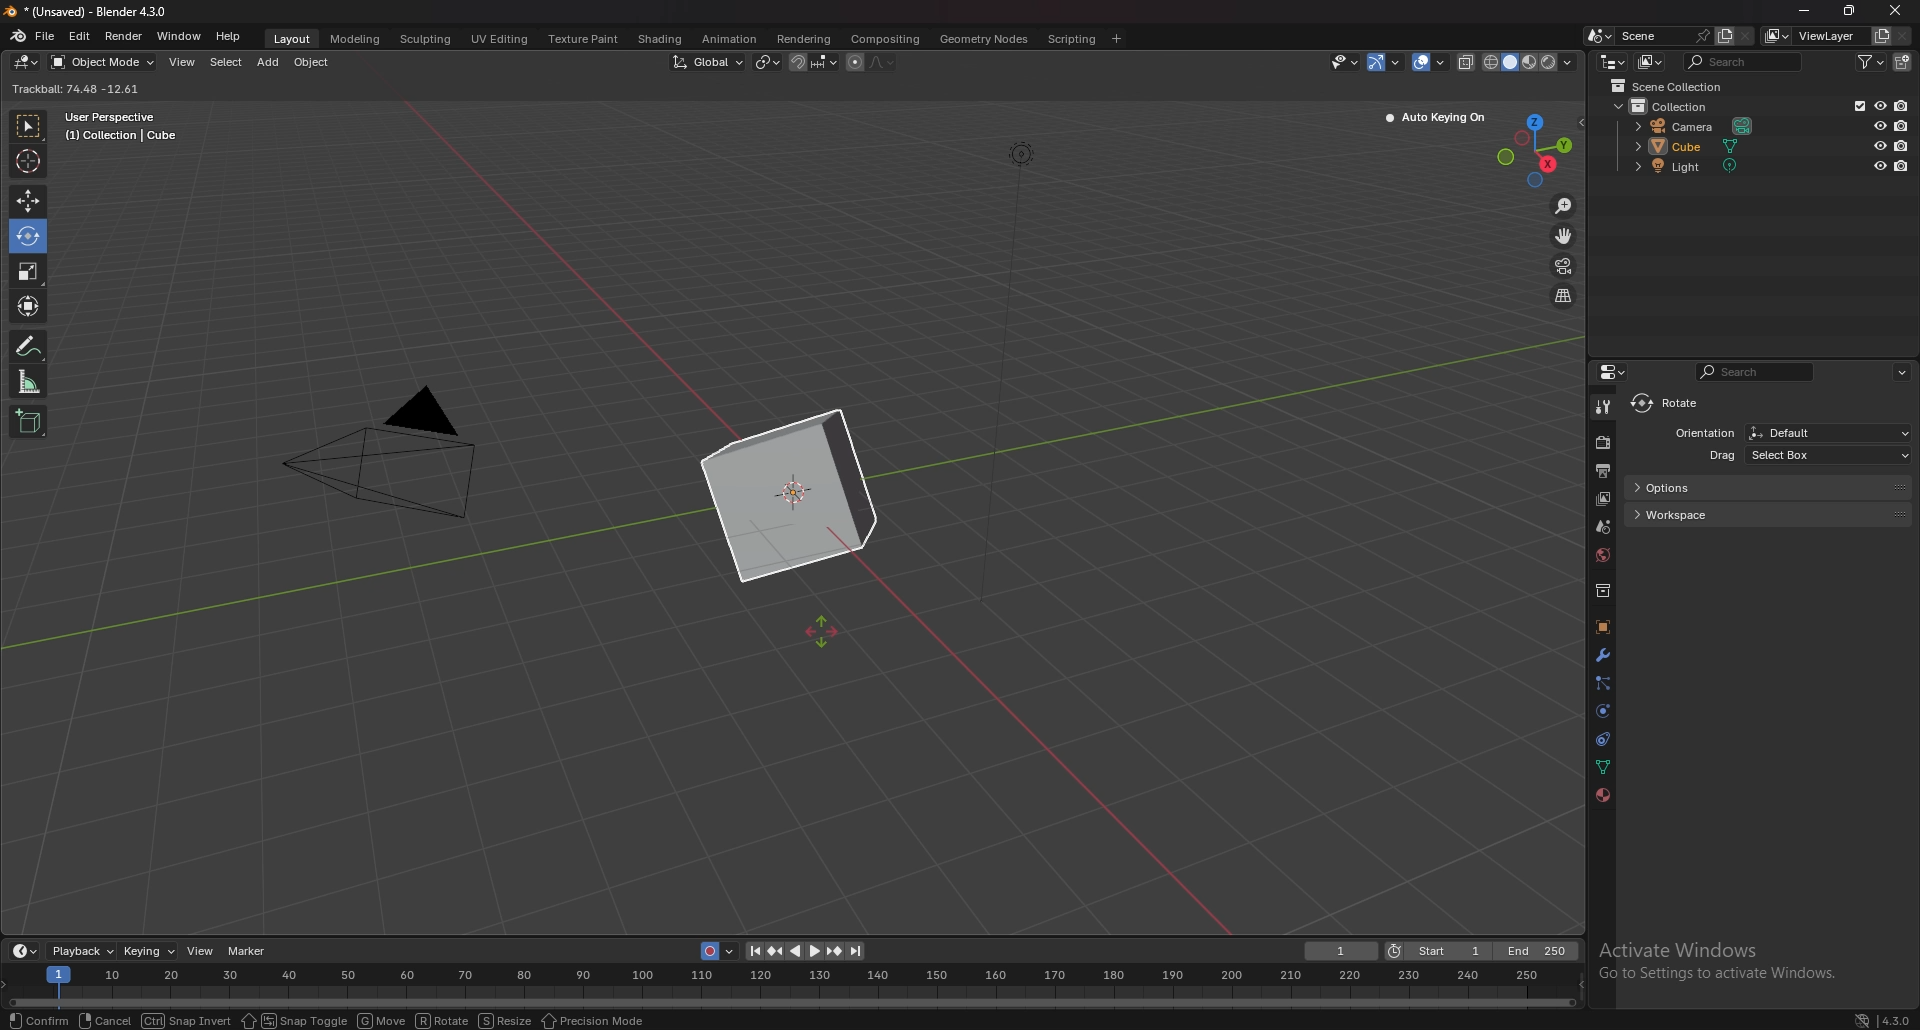  I want to click on view, so click(183, 62).